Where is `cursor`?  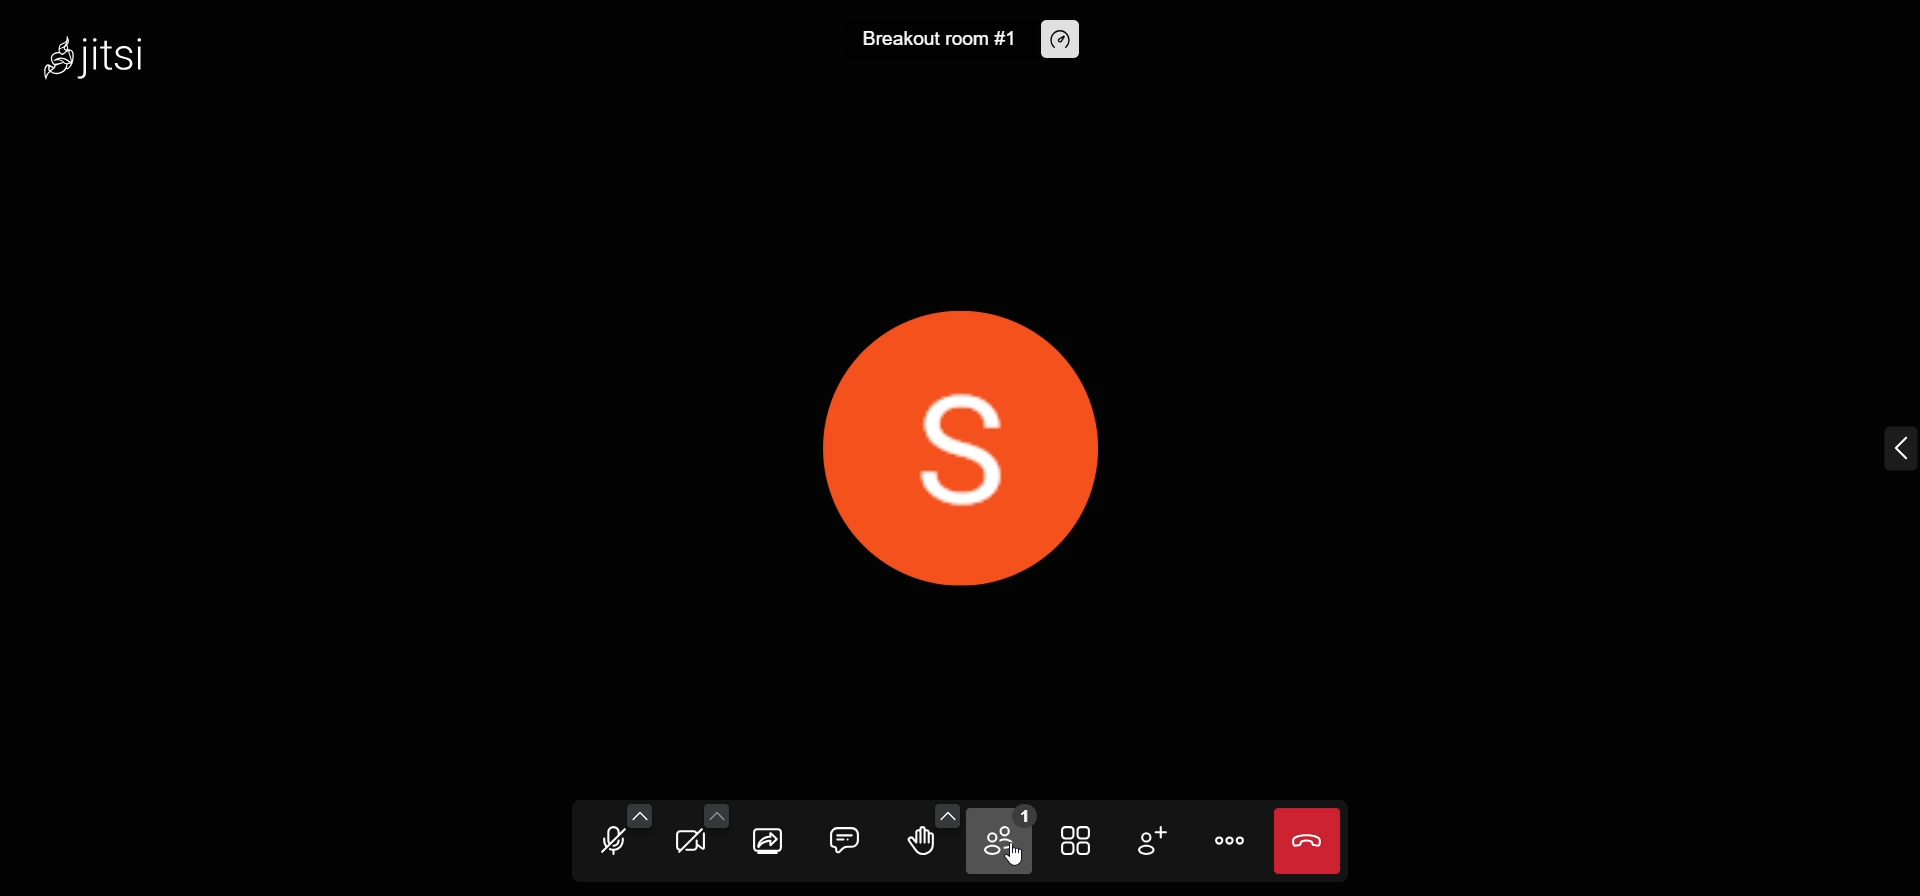 cursor is located at coordinates (1021, 865).